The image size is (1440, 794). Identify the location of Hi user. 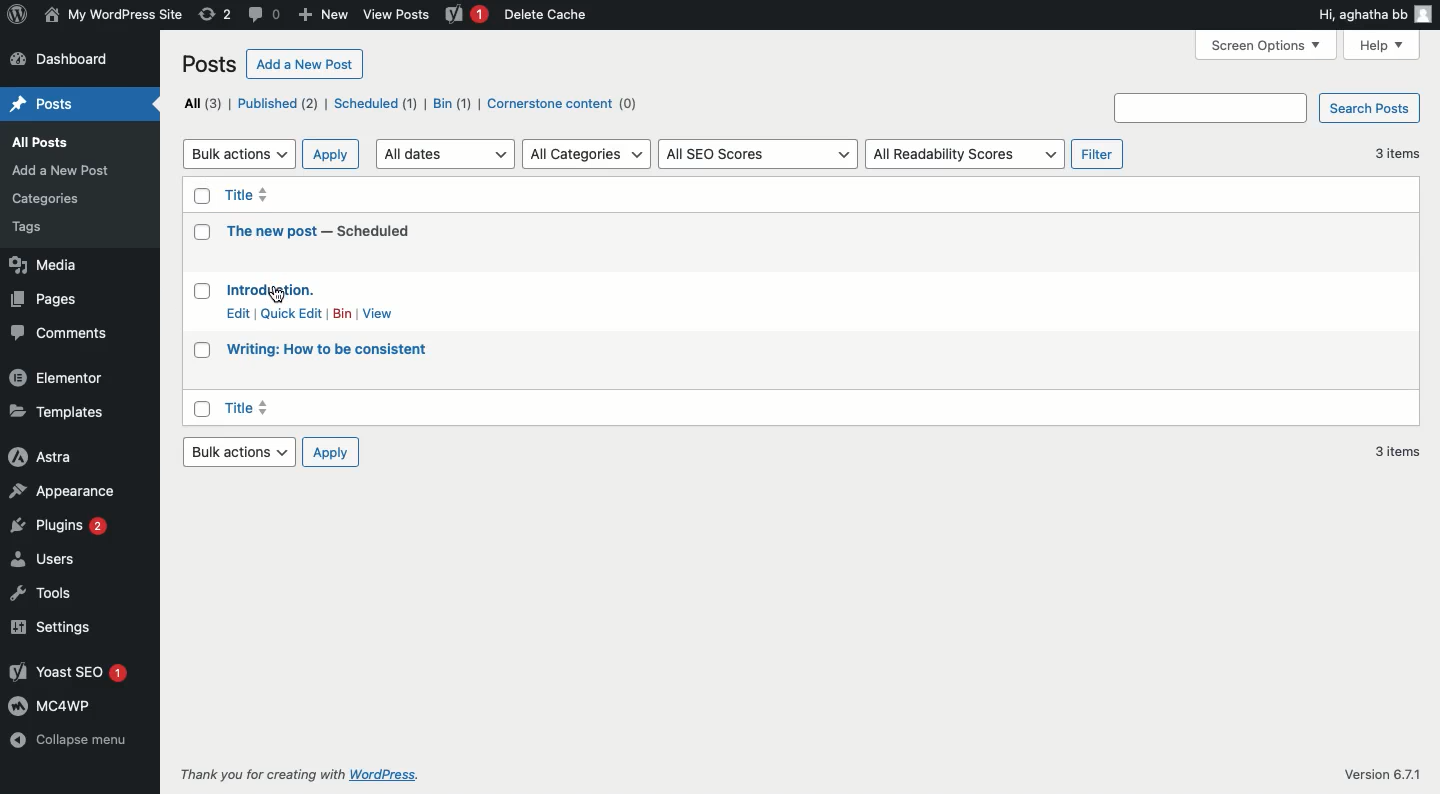
(1372, 15).